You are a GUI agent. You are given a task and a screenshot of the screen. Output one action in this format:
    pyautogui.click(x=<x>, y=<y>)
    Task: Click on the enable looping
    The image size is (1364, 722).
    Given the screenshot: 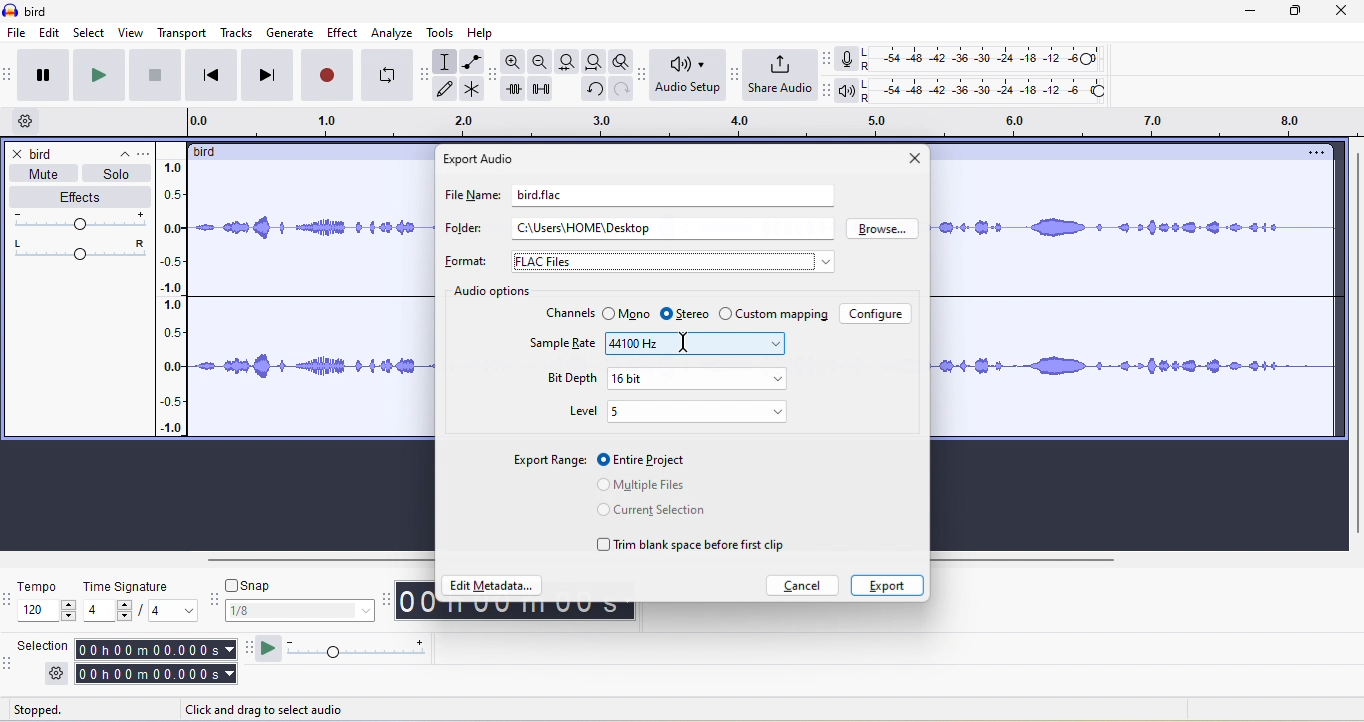 What is the action you would take?
    pyautogui.click(x=387, y=76)
    